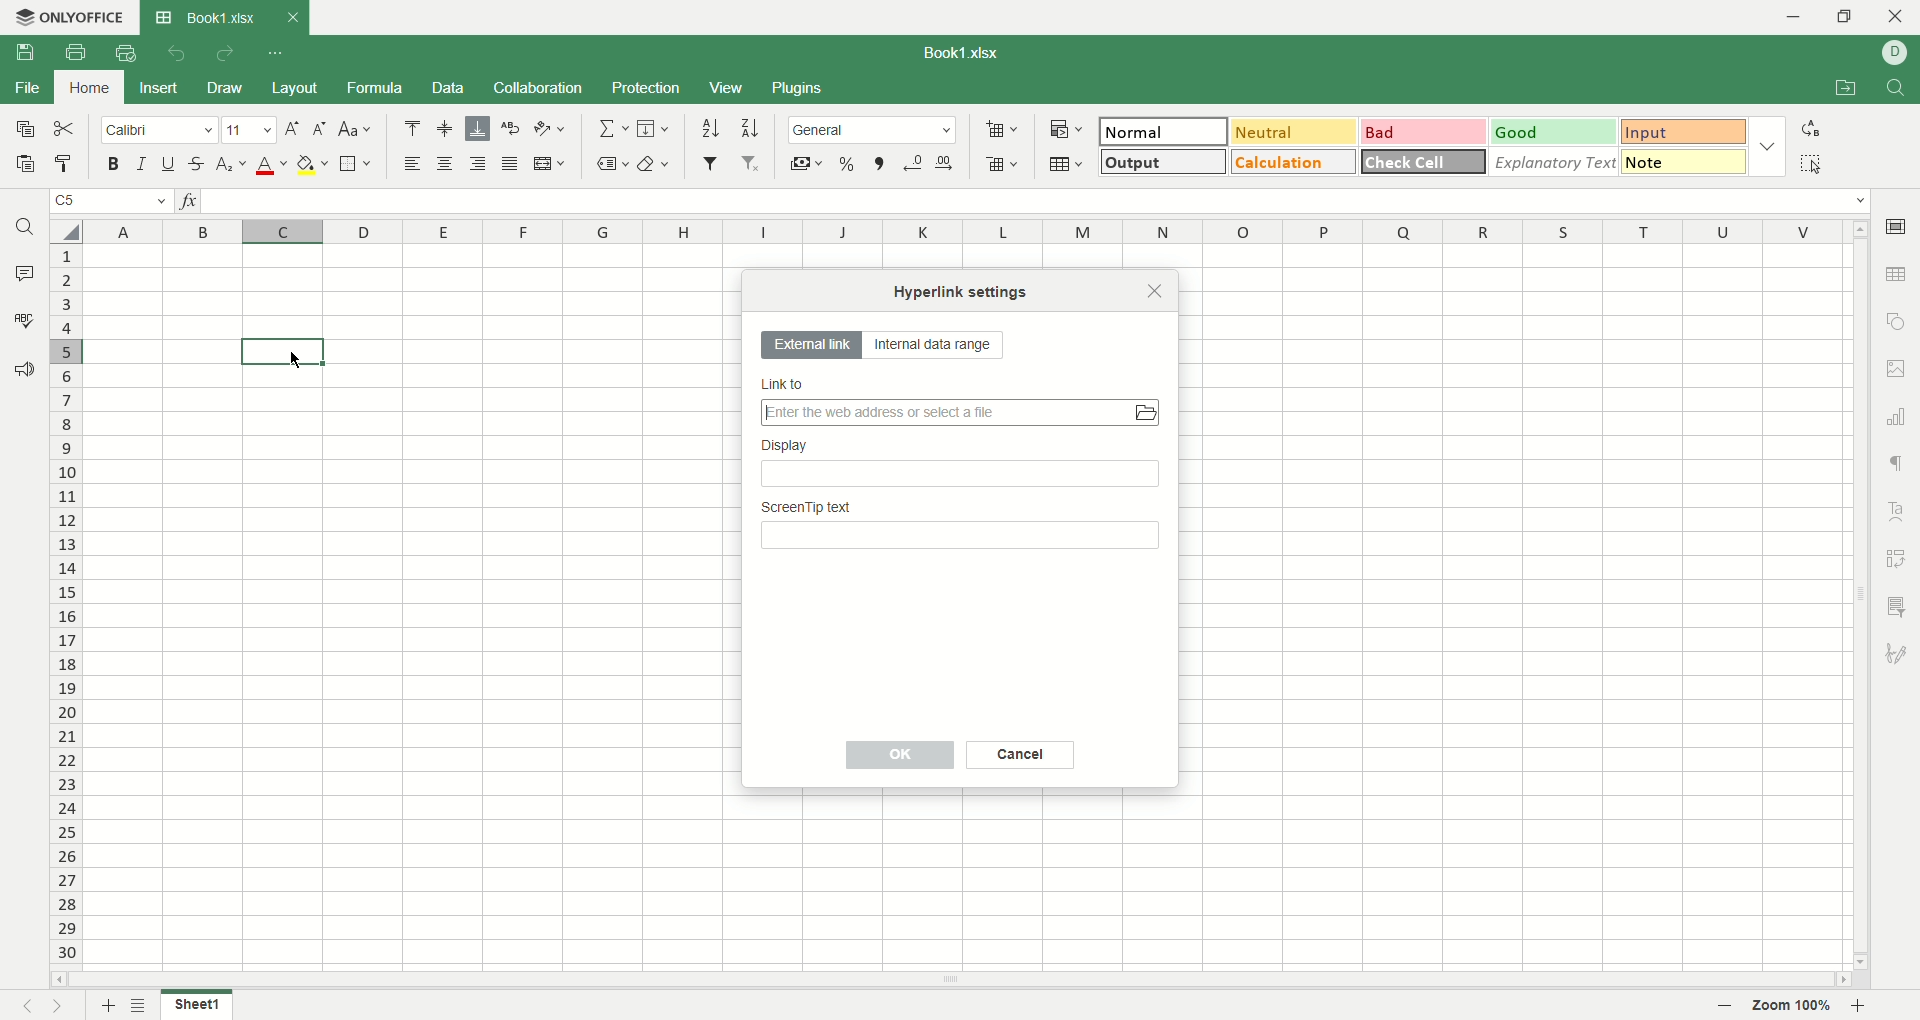  I want to click on redo, so click(224, 55).